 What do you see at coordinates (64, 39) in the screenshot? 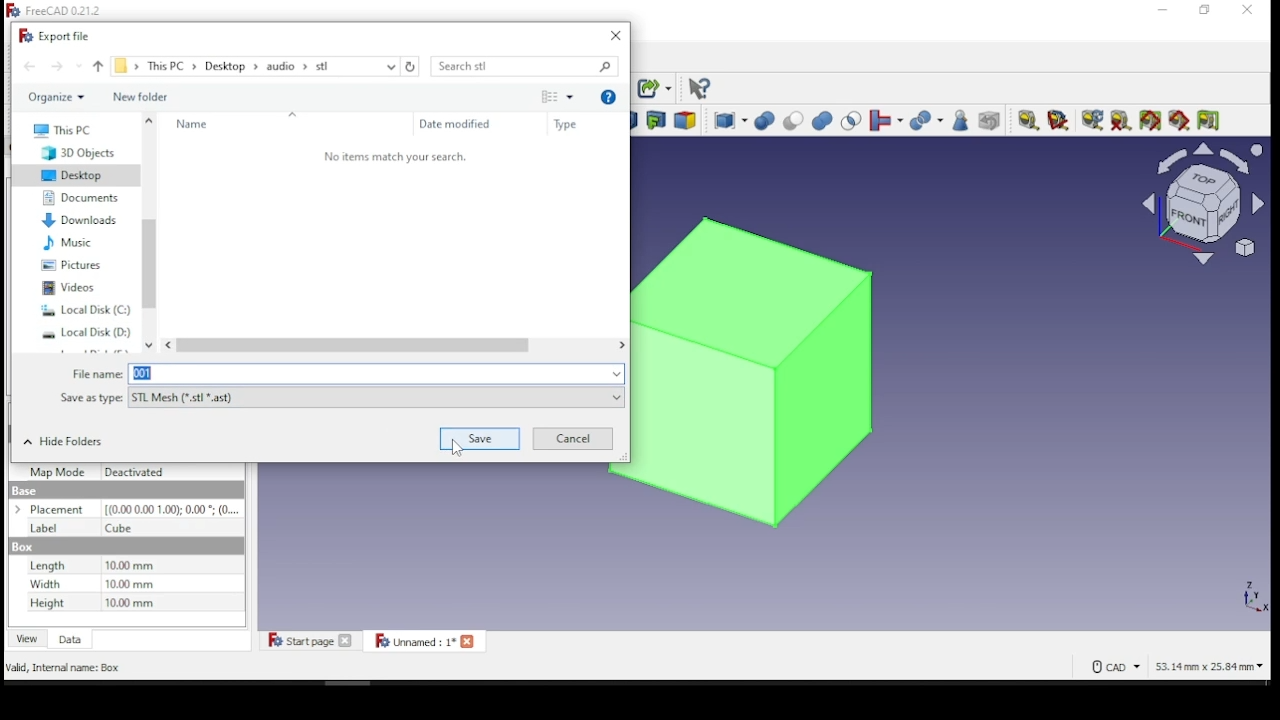
I see `export file window` at bounding box center [64, 39].